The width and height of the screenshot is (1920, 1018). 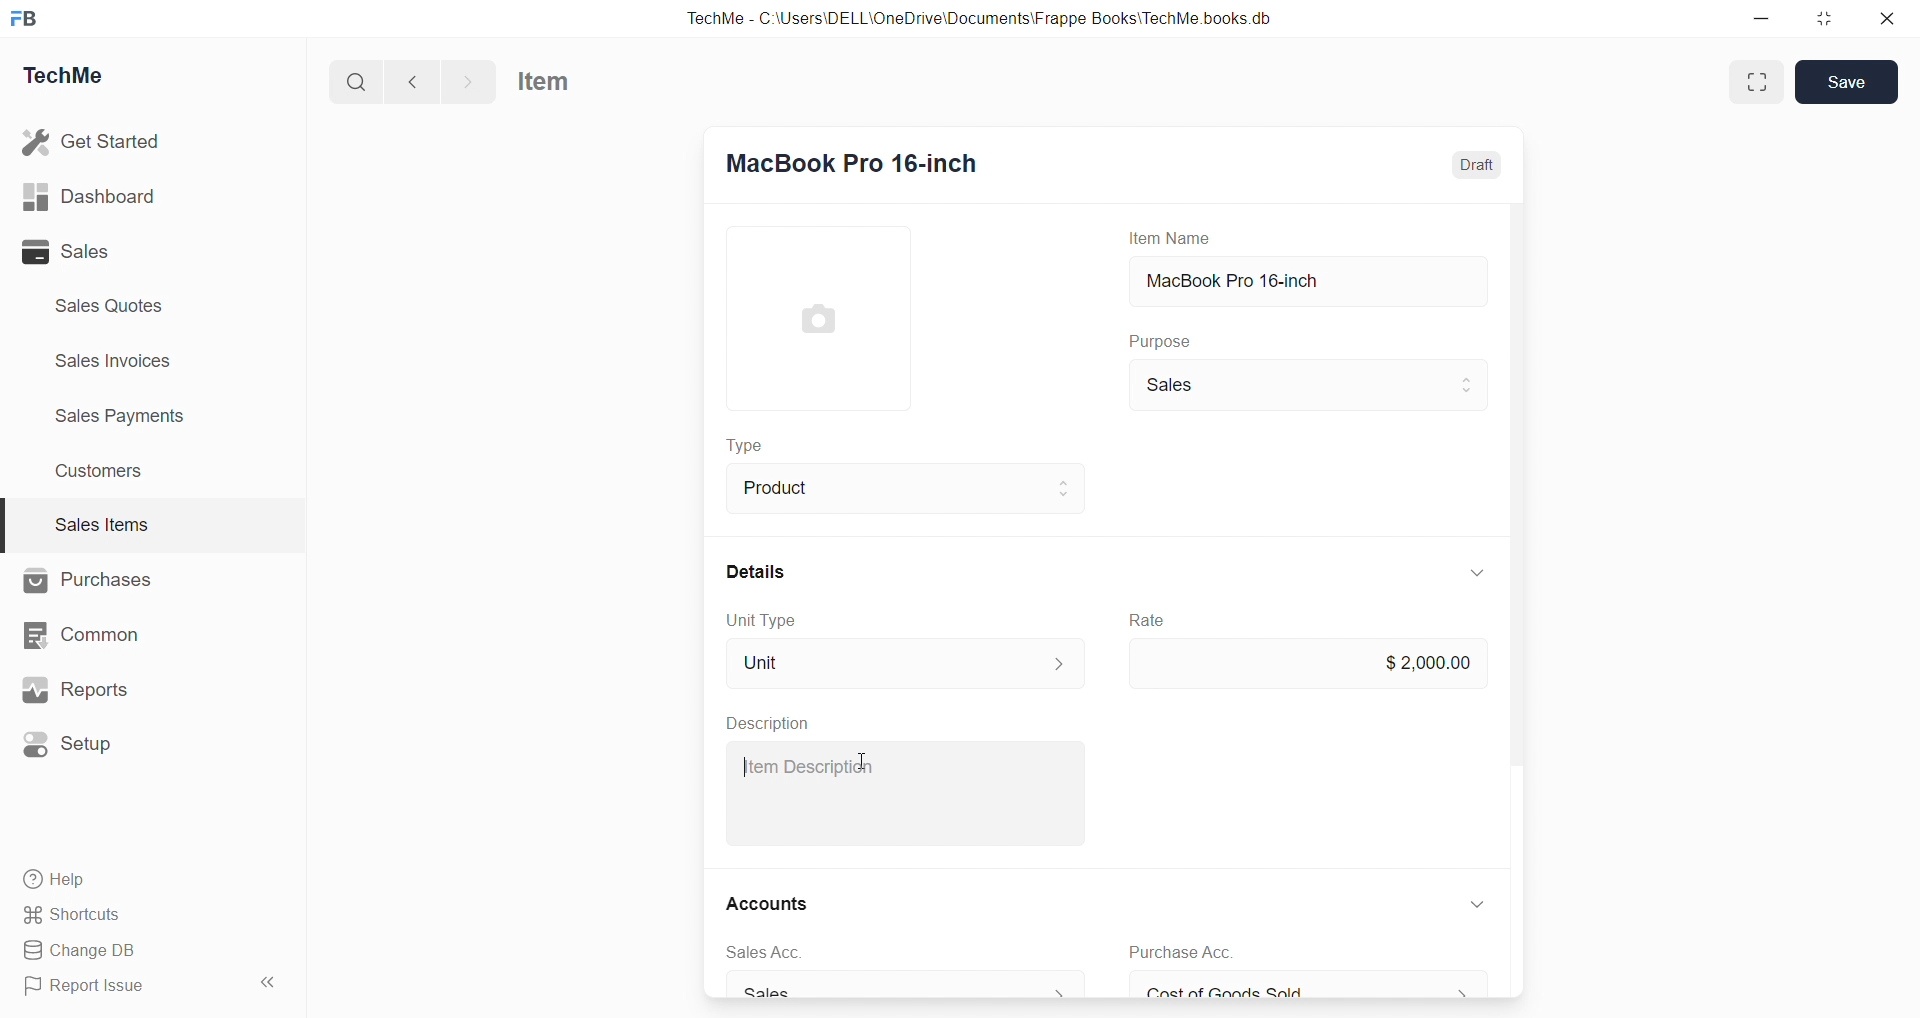 What do you see at coordinates (766, 903) in the screenshot?
I see `Accounts` at bounding box center [766, 903].